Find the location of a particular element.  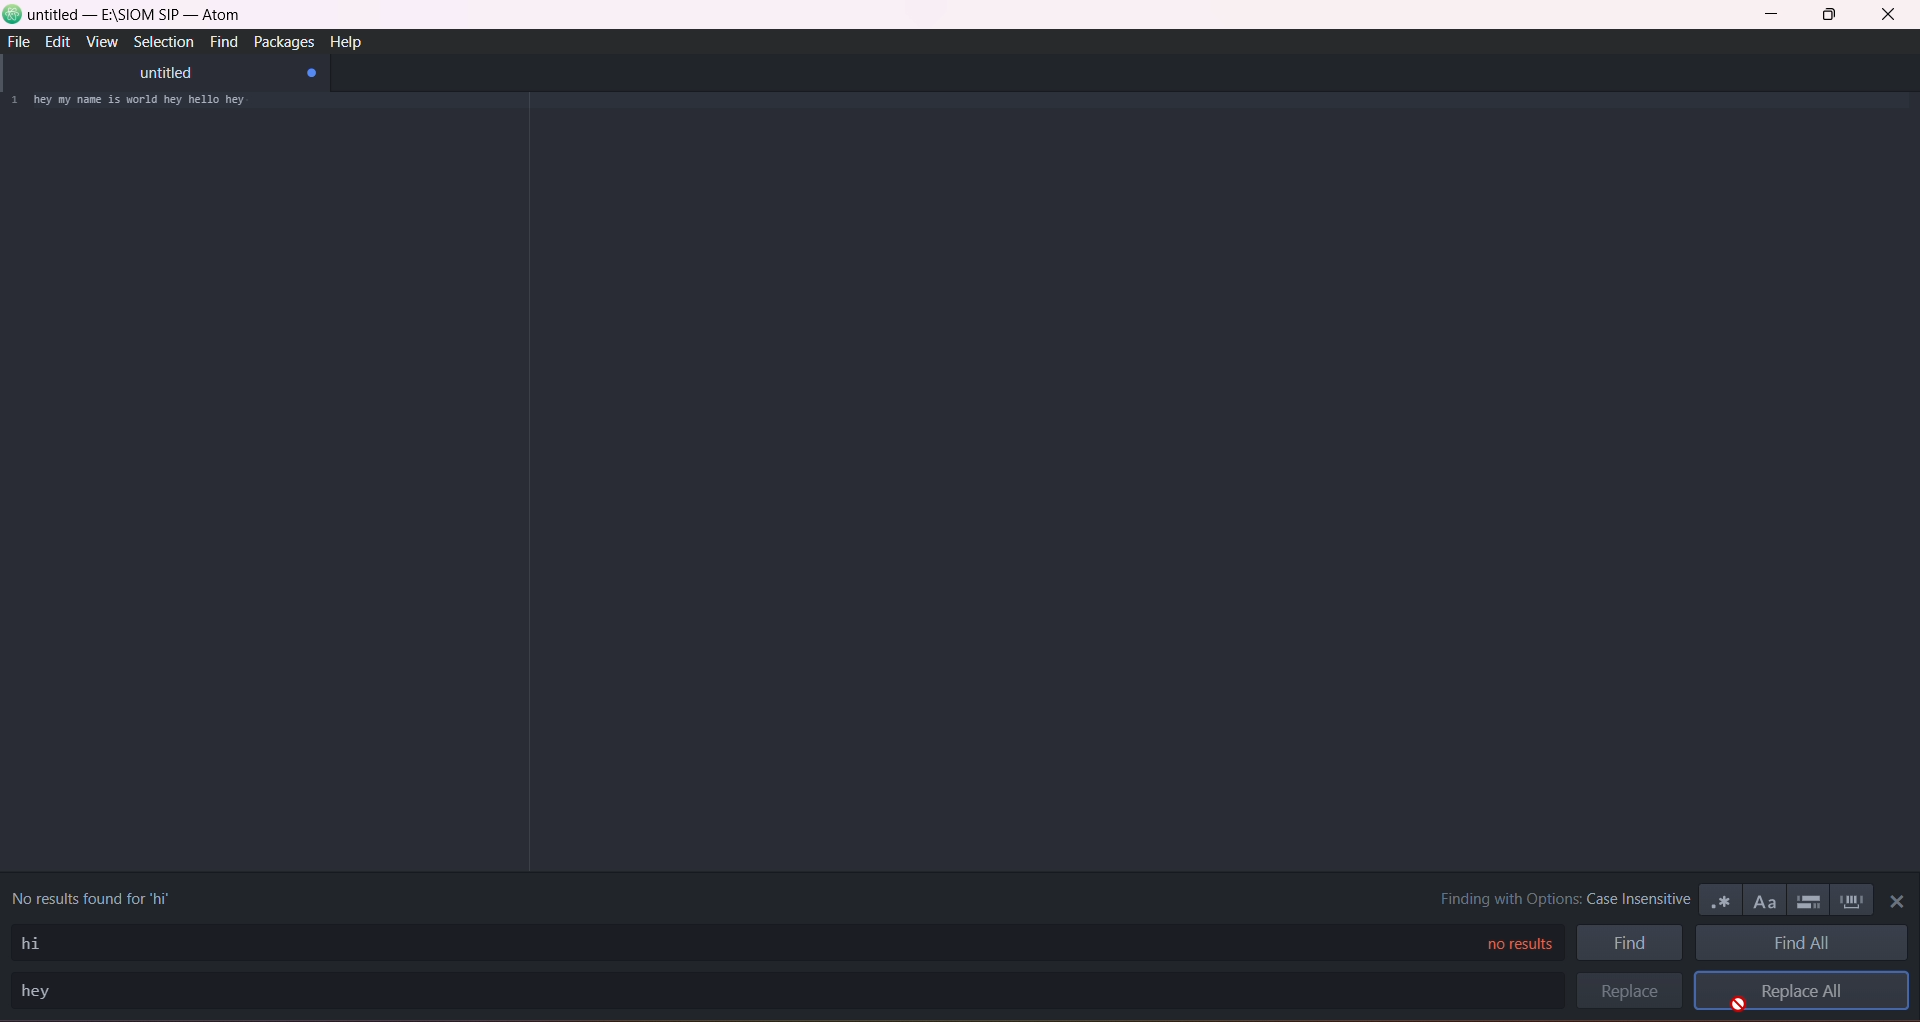

find text is located at coordinates (41, 942).